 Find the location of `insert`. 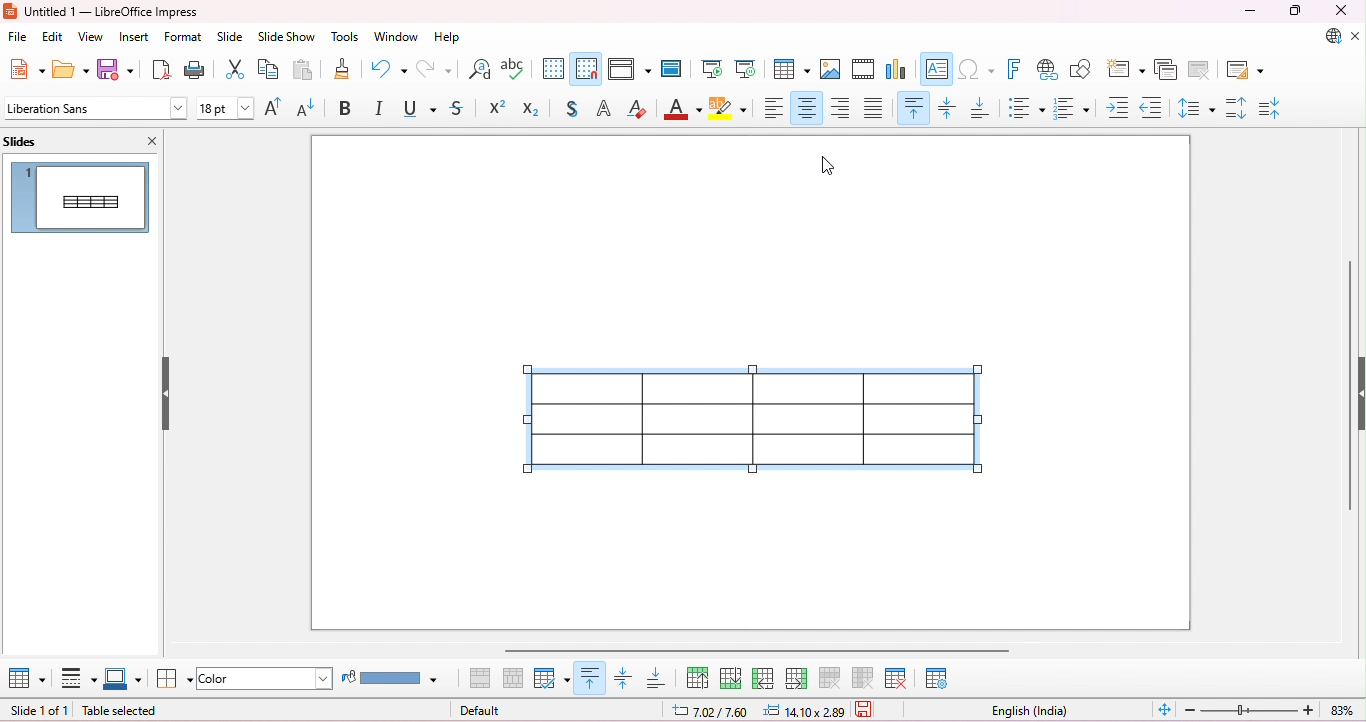

insert is located at coordinates (134, 37).